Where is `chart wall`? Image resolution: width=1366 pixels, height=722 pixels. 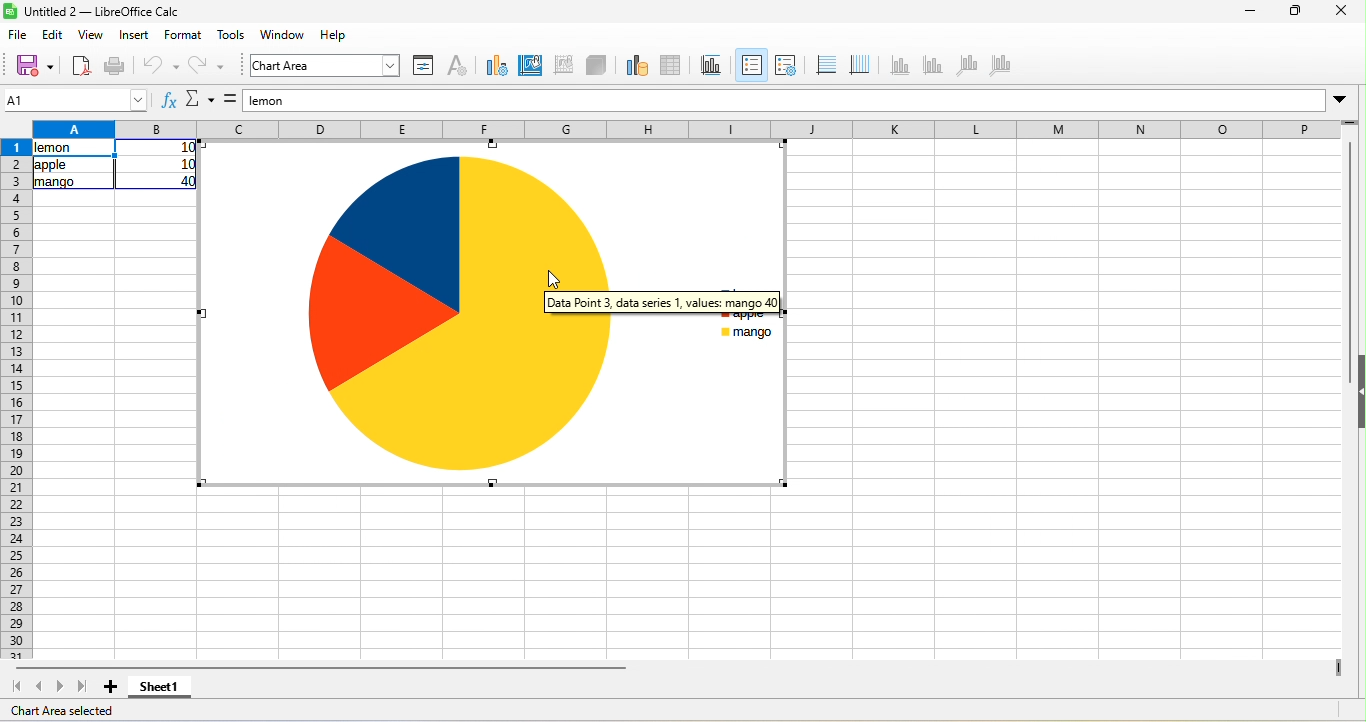
chart wall is located at coordinates (562, 65).